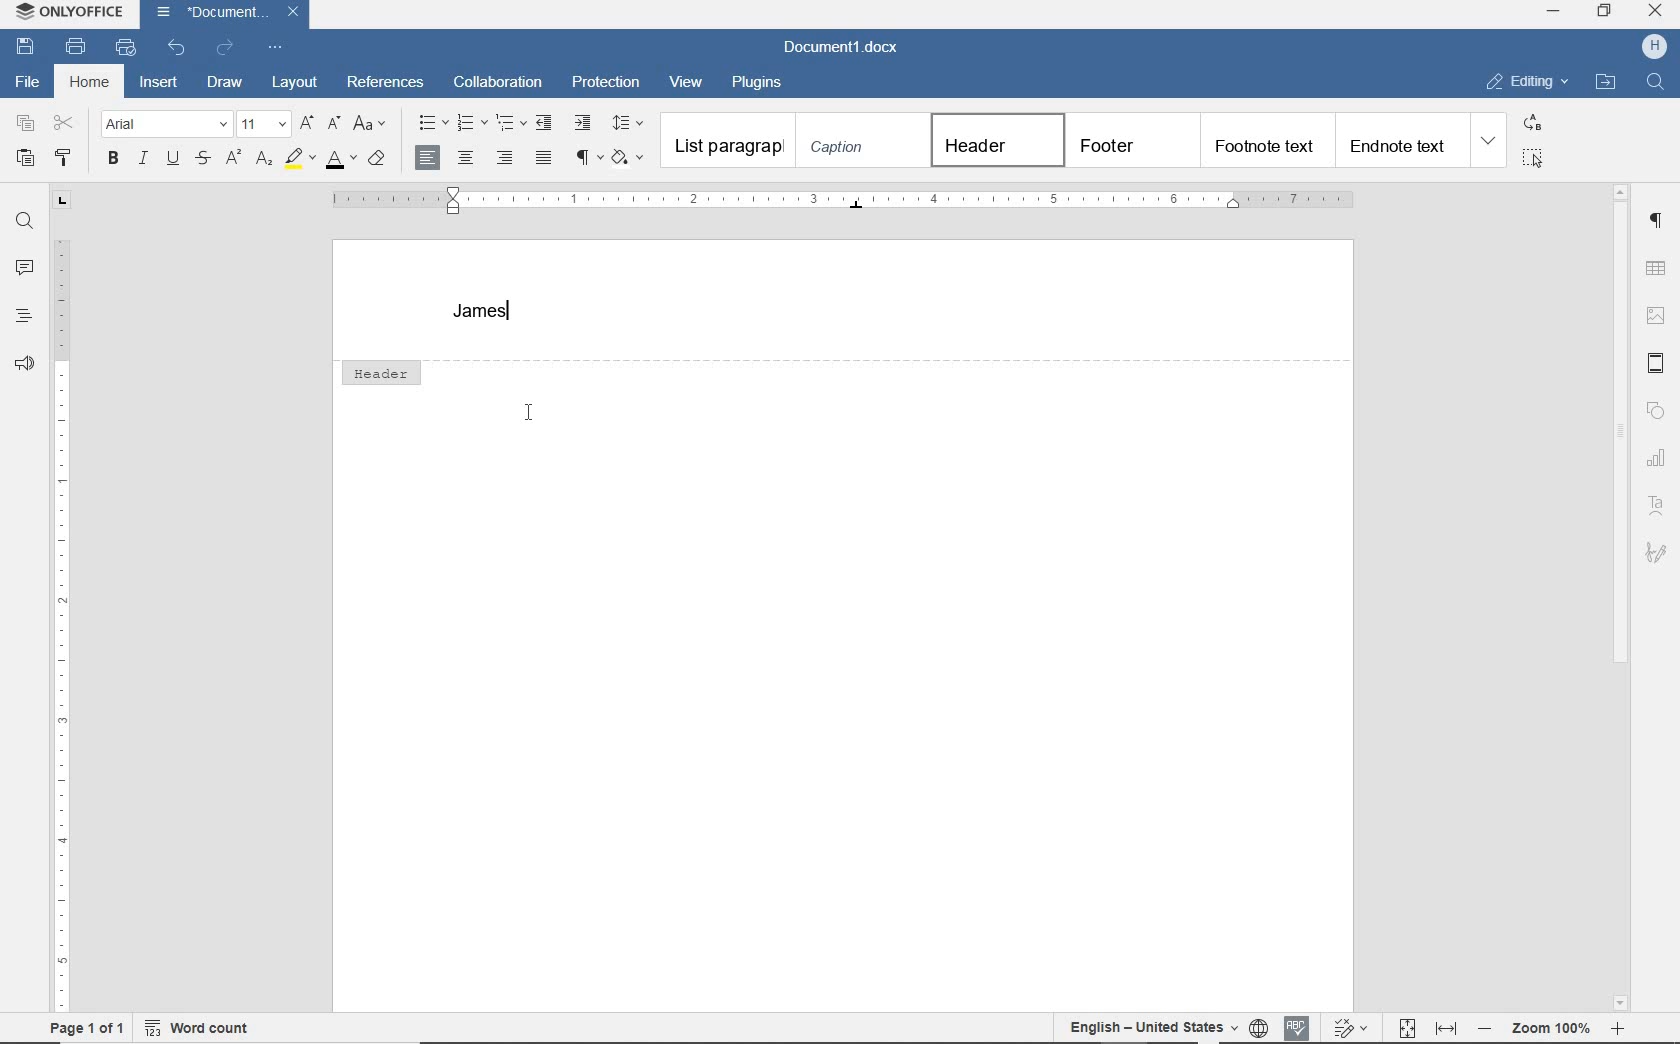  What do you see at coordinates (484, 313) in the screenshot?
I see `My Name Text Added` at bounding box center [484, 313].